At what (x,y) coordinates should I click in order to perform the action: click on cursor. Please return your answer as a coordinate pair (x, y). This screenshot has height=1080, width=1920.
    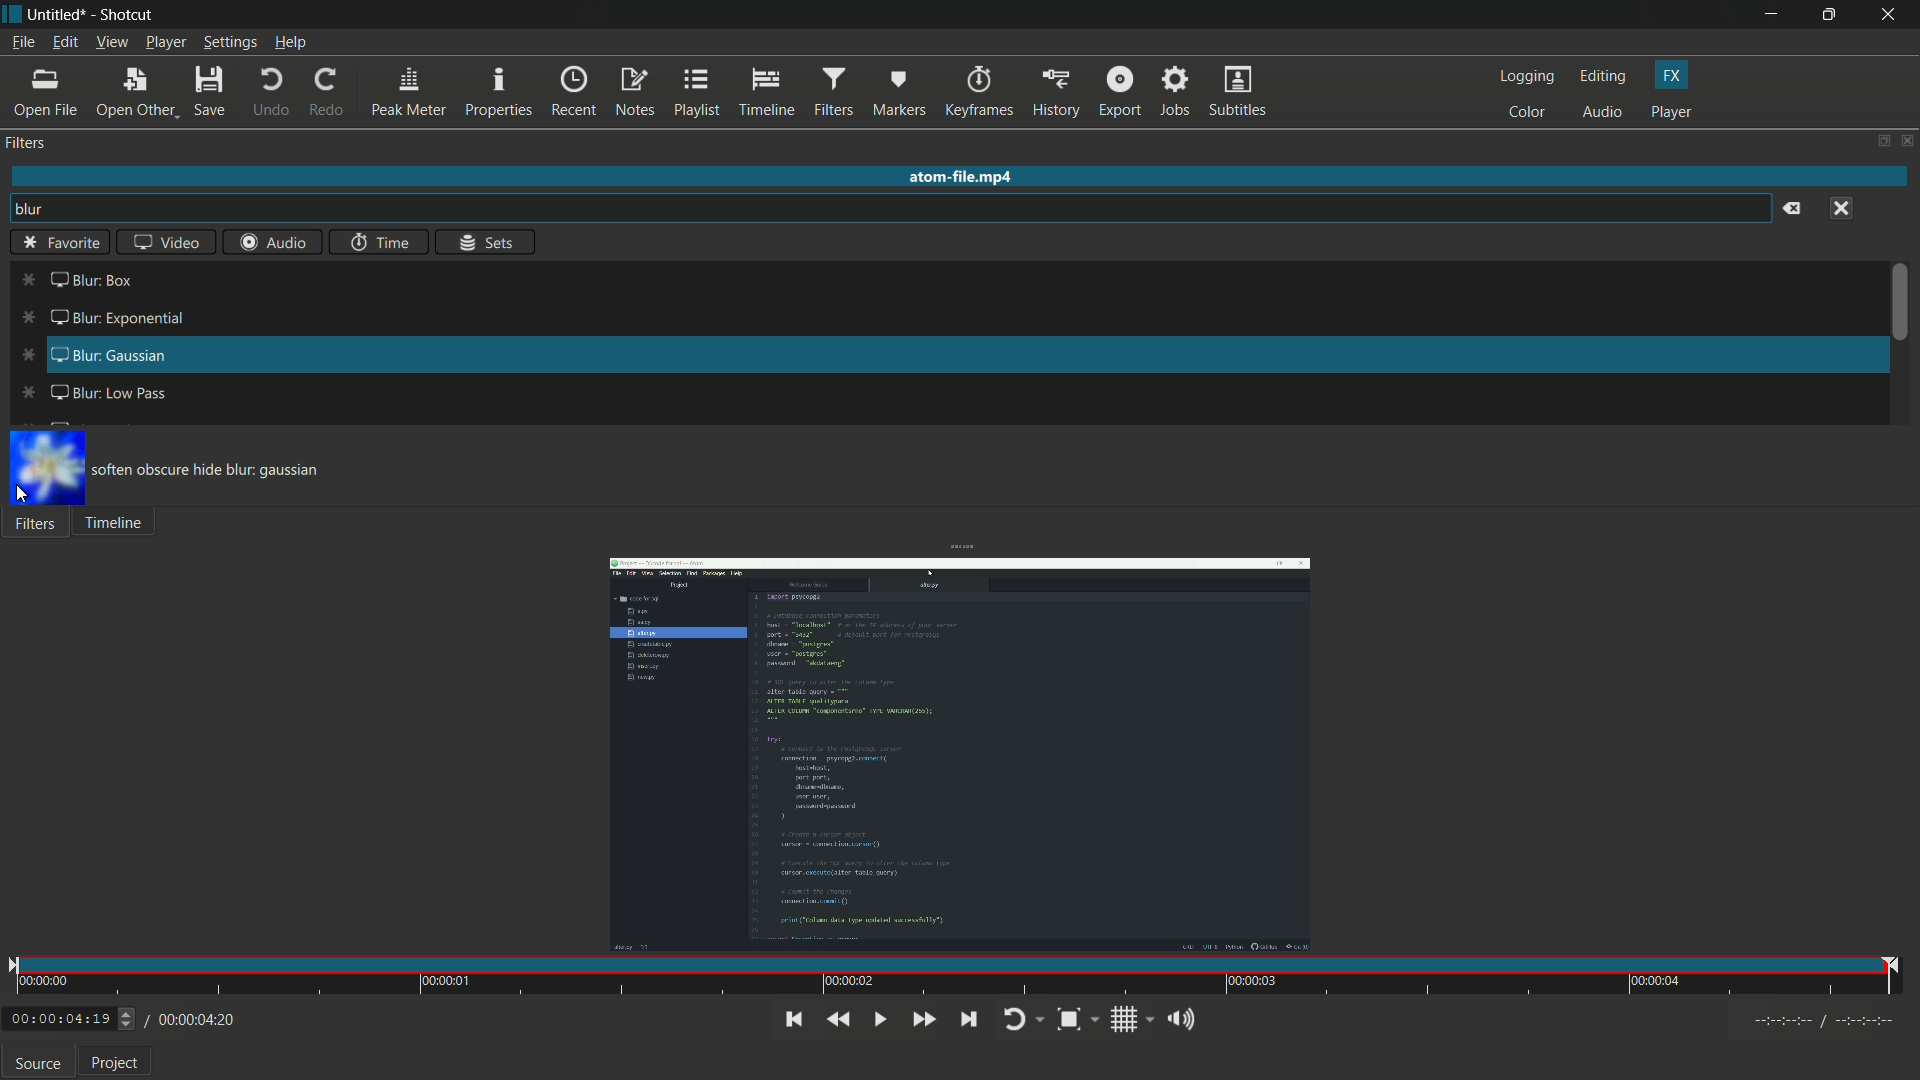
    Looking at the image, I should click on (23, 495).